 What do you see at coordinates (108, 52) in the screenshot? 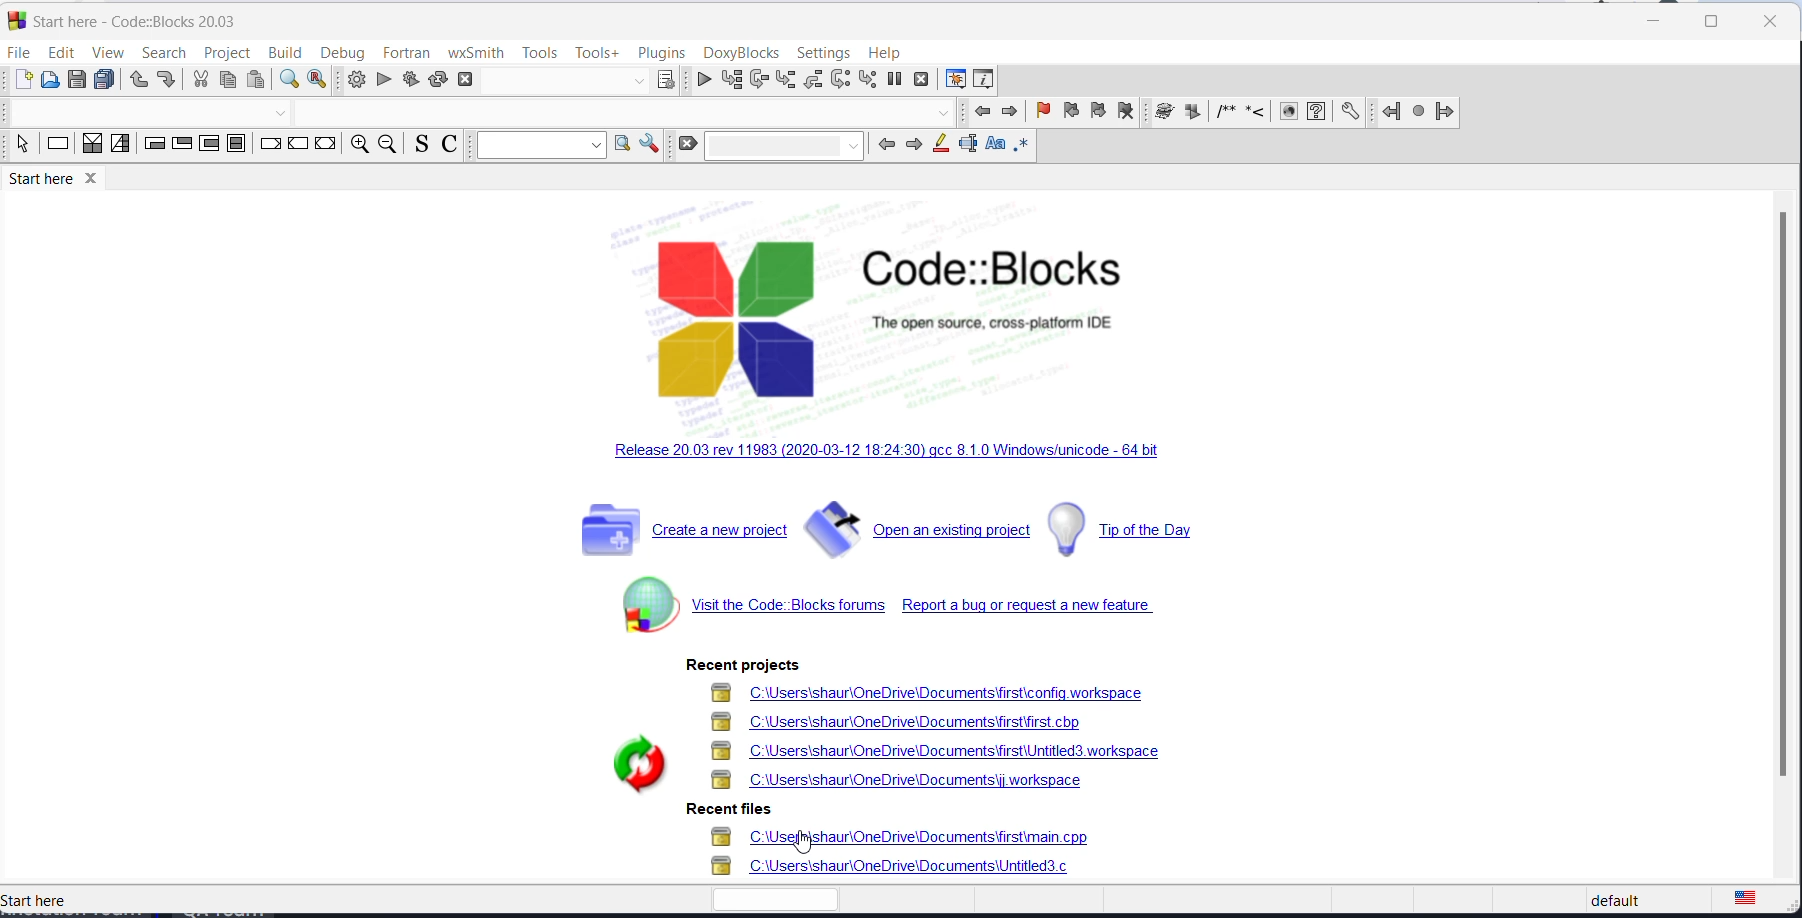
I see `view` at bounding box center [108, 52].